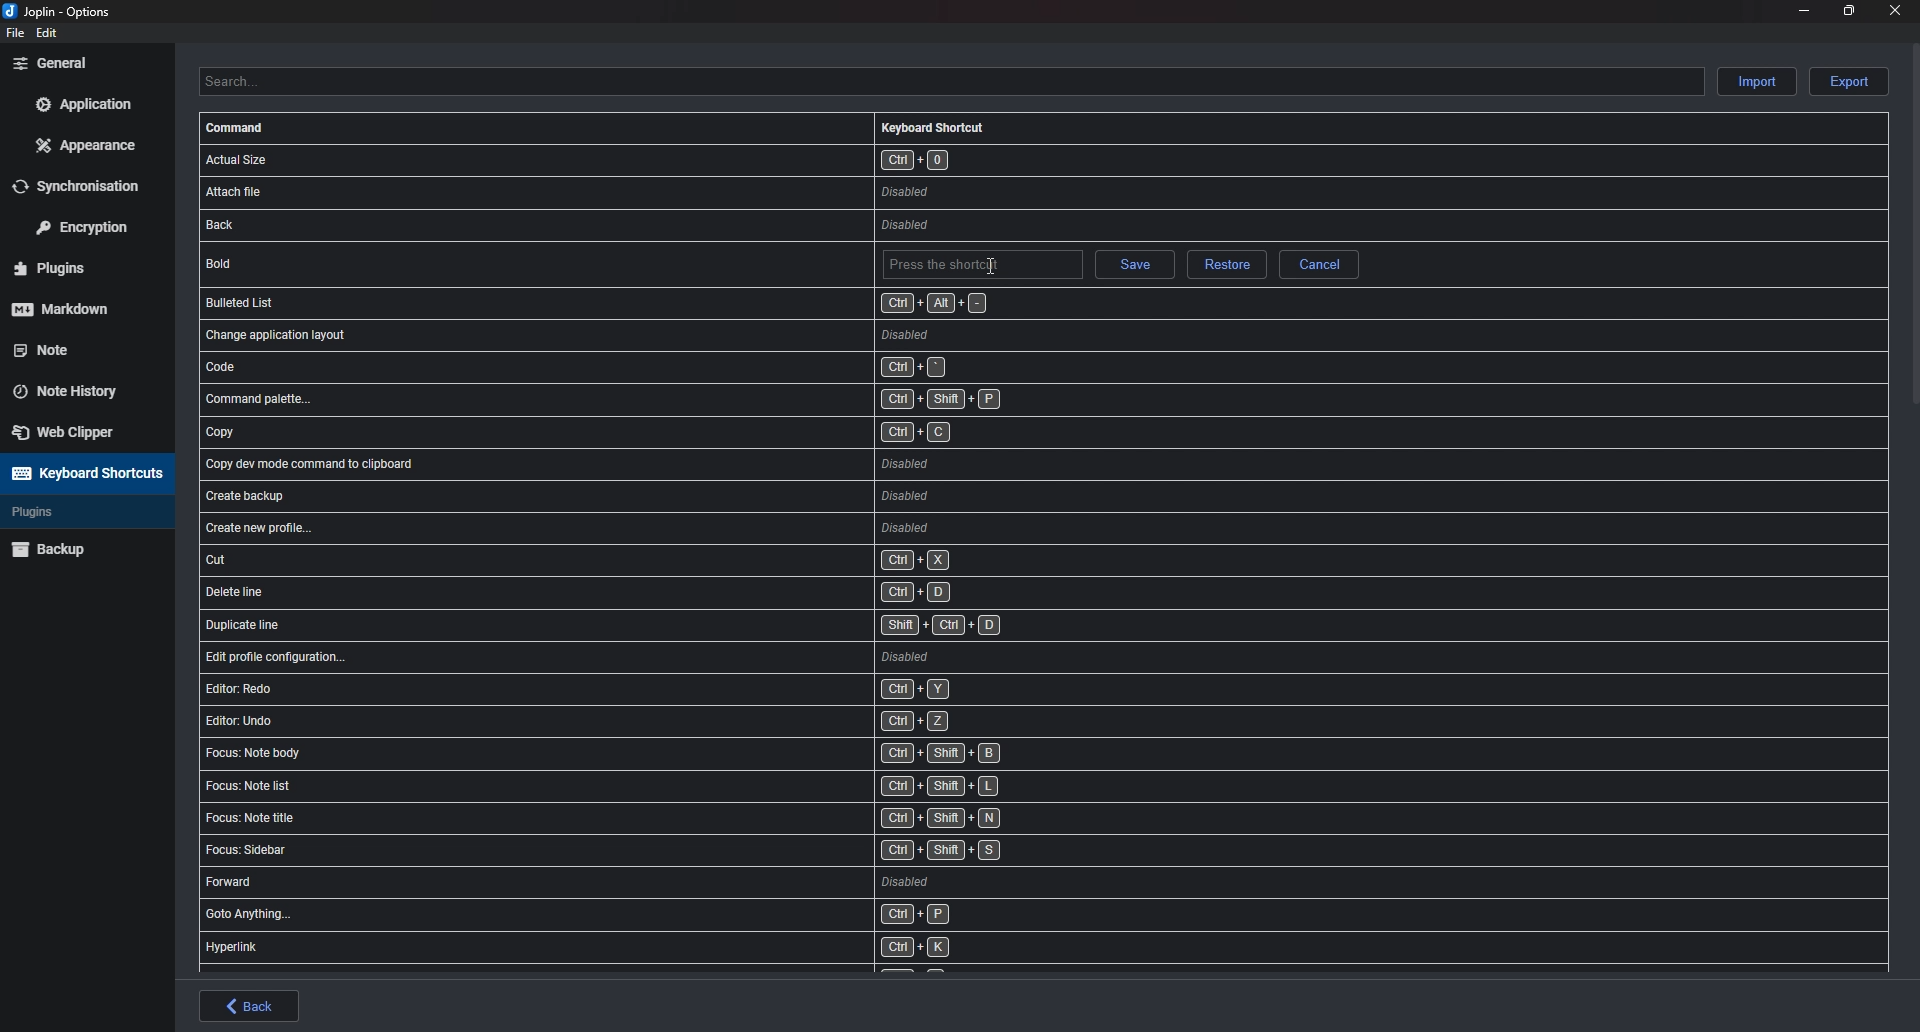 The image size is (1920, 1032). I want to click on file, so click(13, 33).